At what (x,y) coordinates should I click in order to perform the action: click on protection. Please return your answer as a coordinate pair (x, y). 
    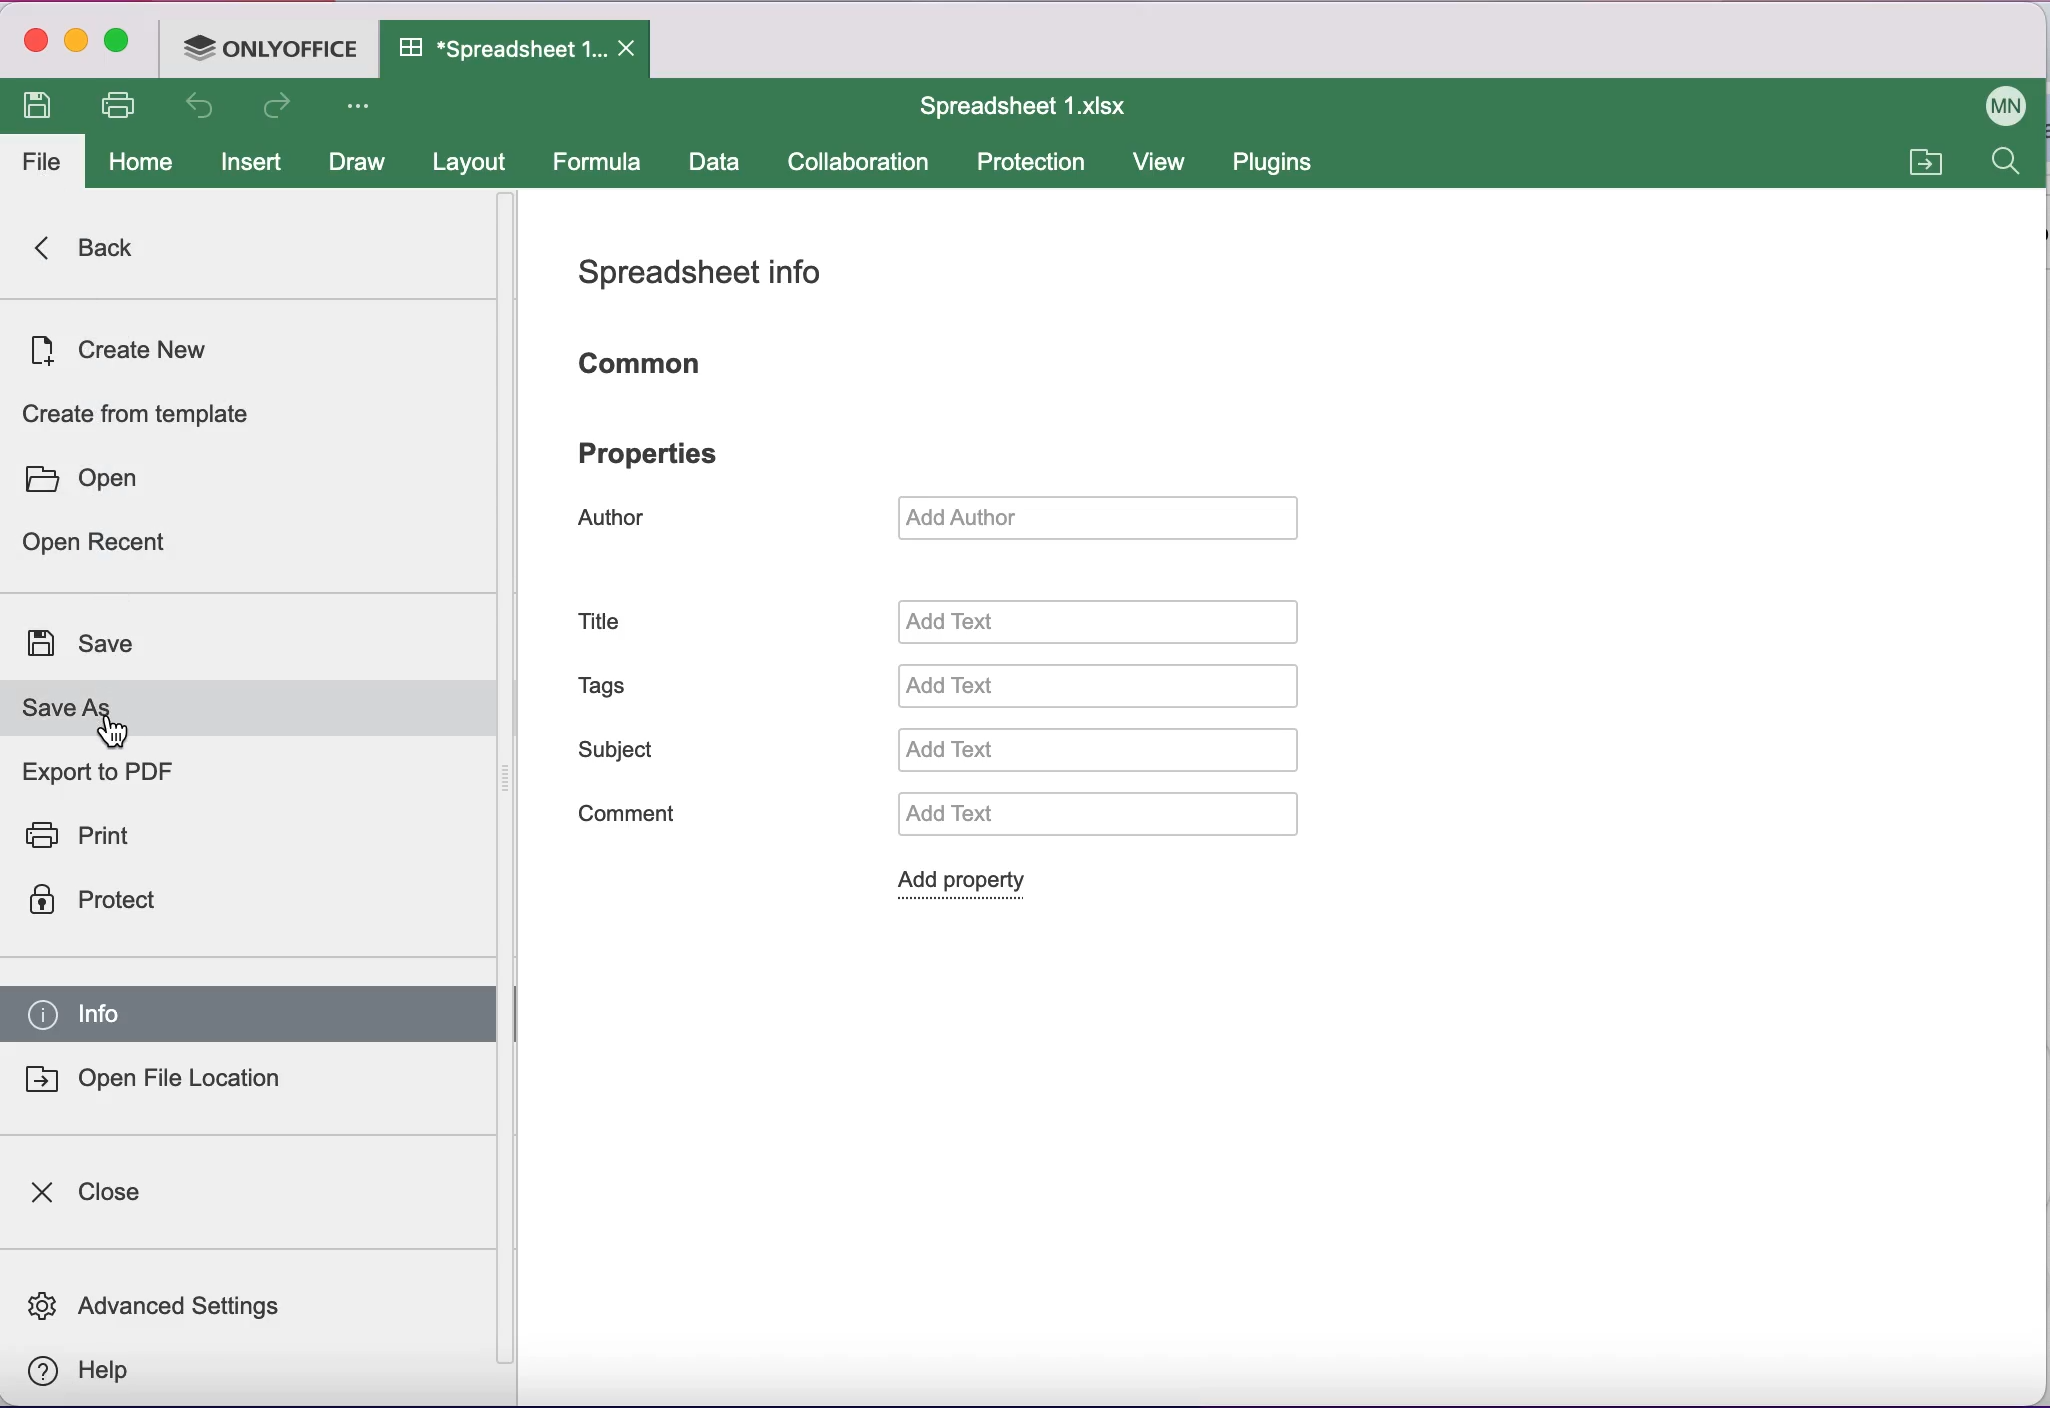
    Looking at the image, I should click on (1037, 163).